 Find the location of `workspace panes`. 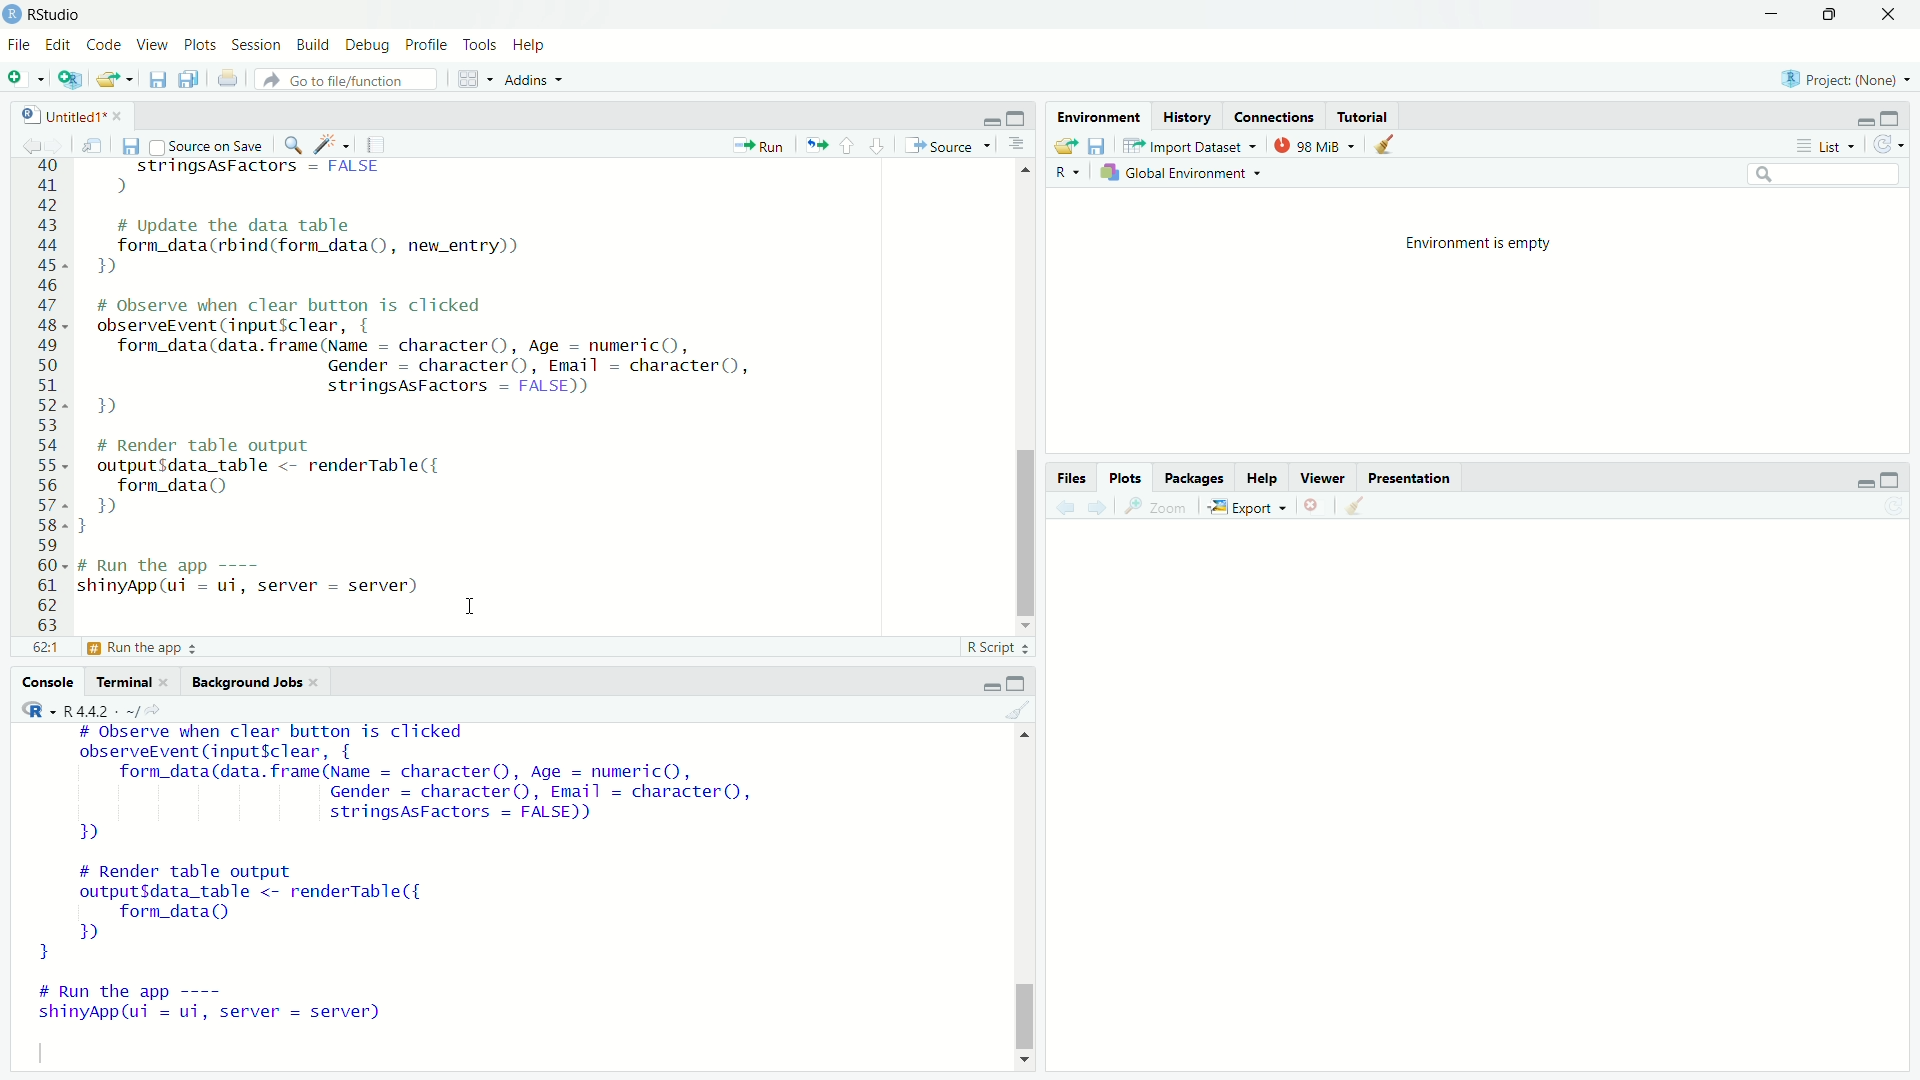

workspace panes is located at coordinates (472, 77).